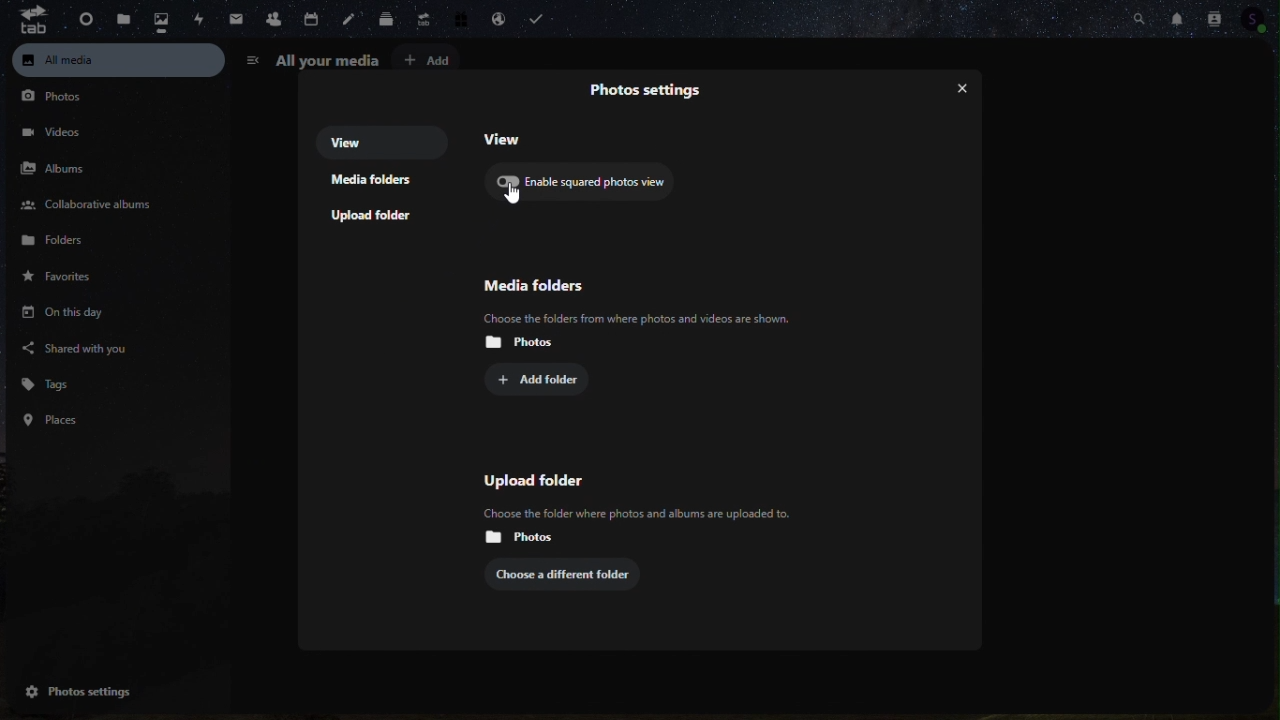 The height and width of the screenshot is (720, 1280). I want to click on contacts, so click(271, 19).